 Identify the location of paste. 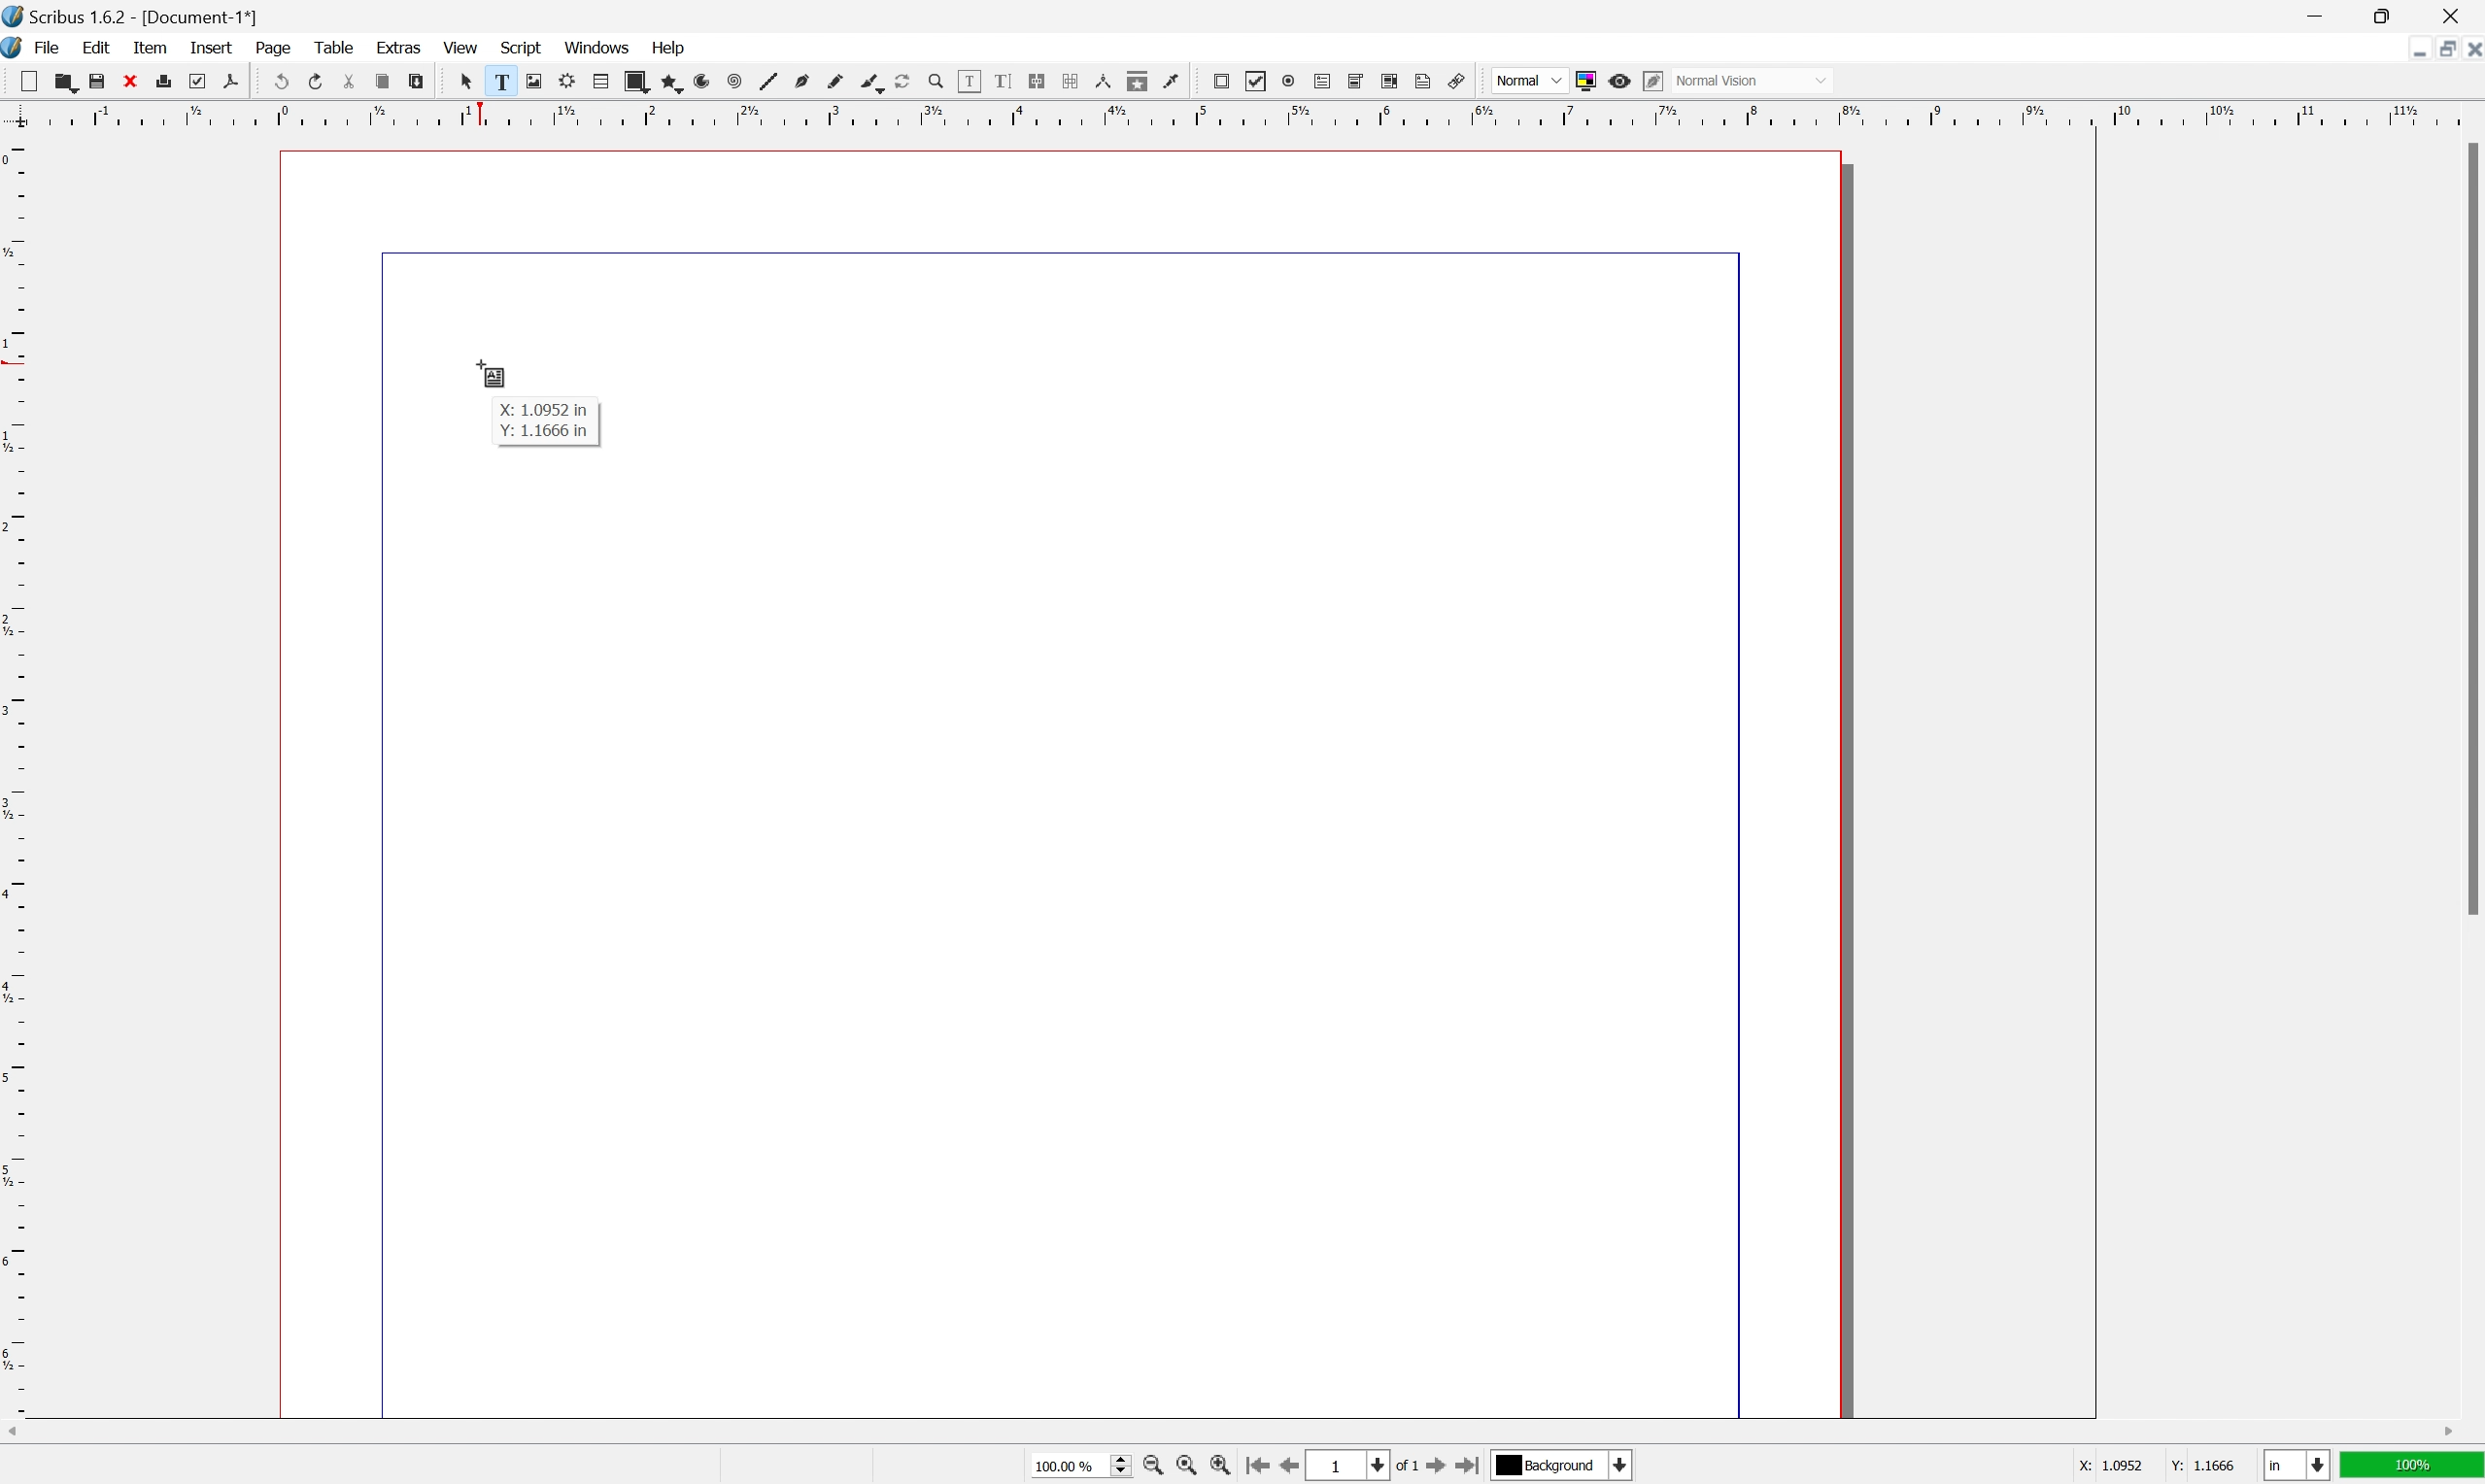
(417, 82).